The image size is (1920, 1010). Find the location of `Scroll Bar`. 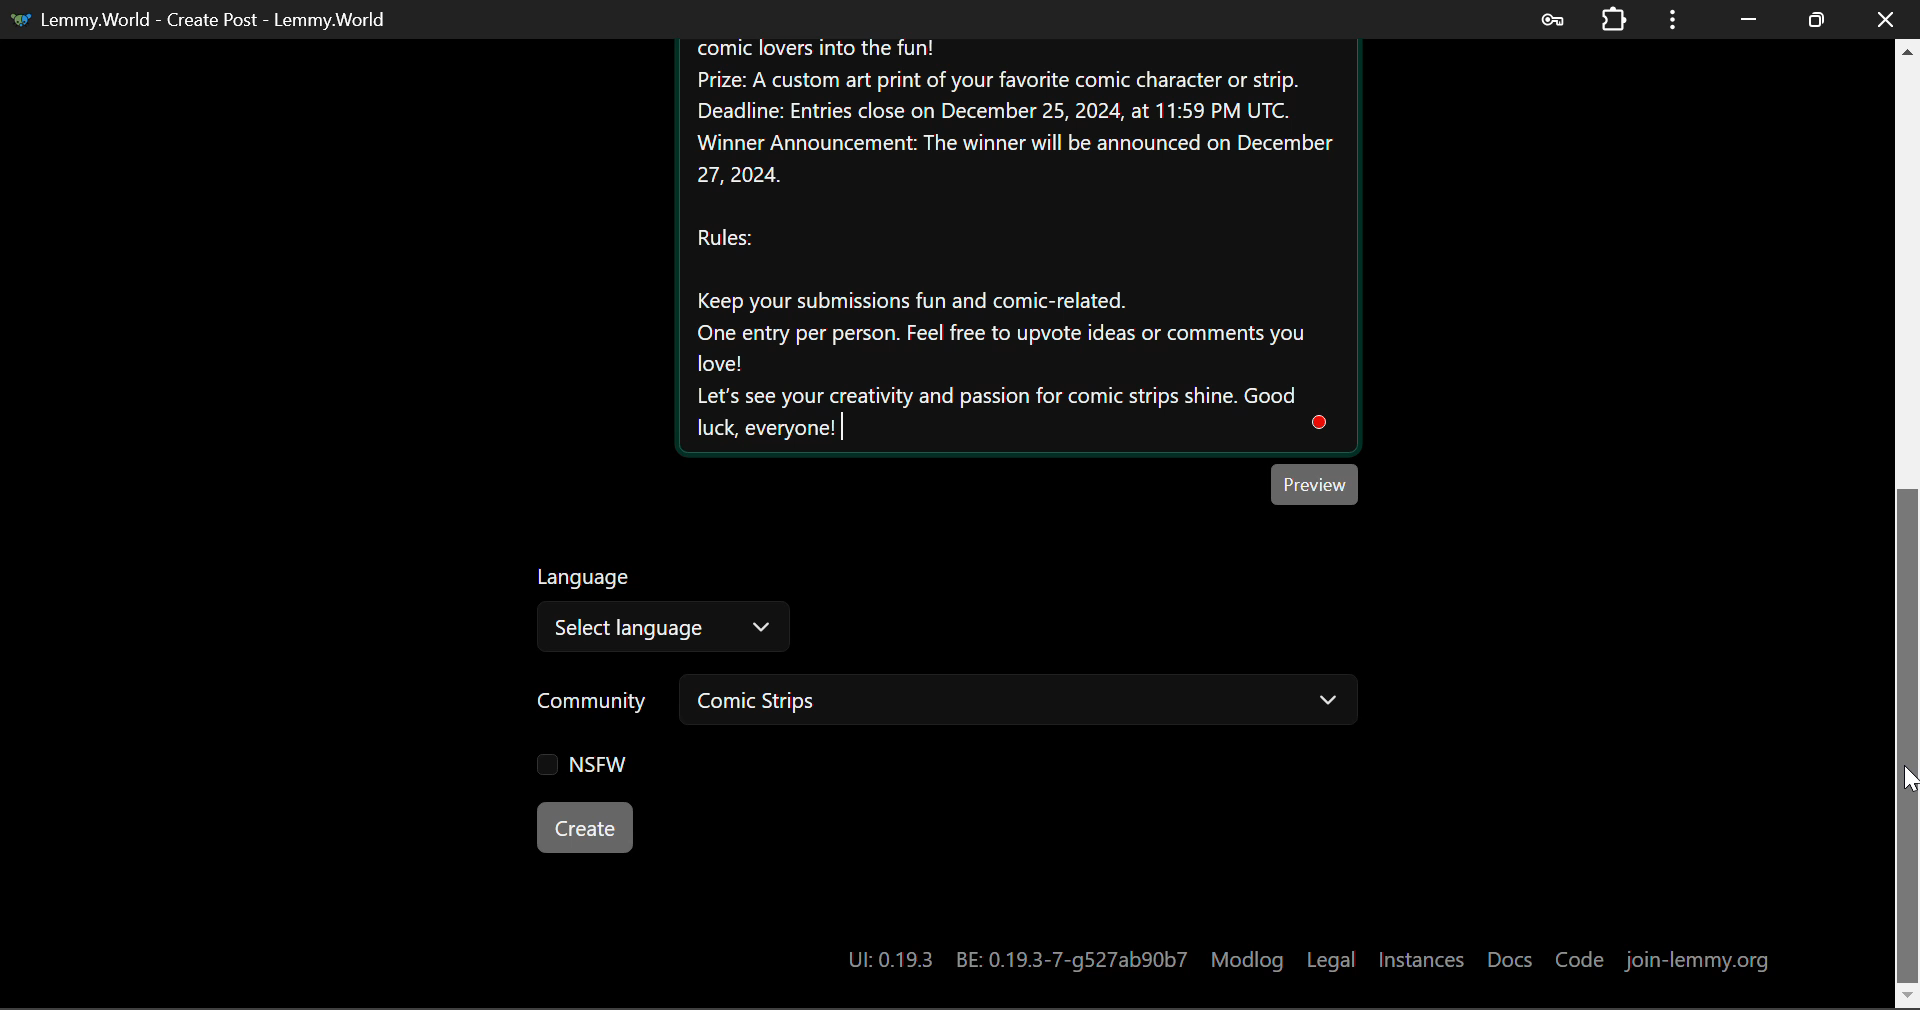

Scroll Bar is located at coordinates (1908, 522).